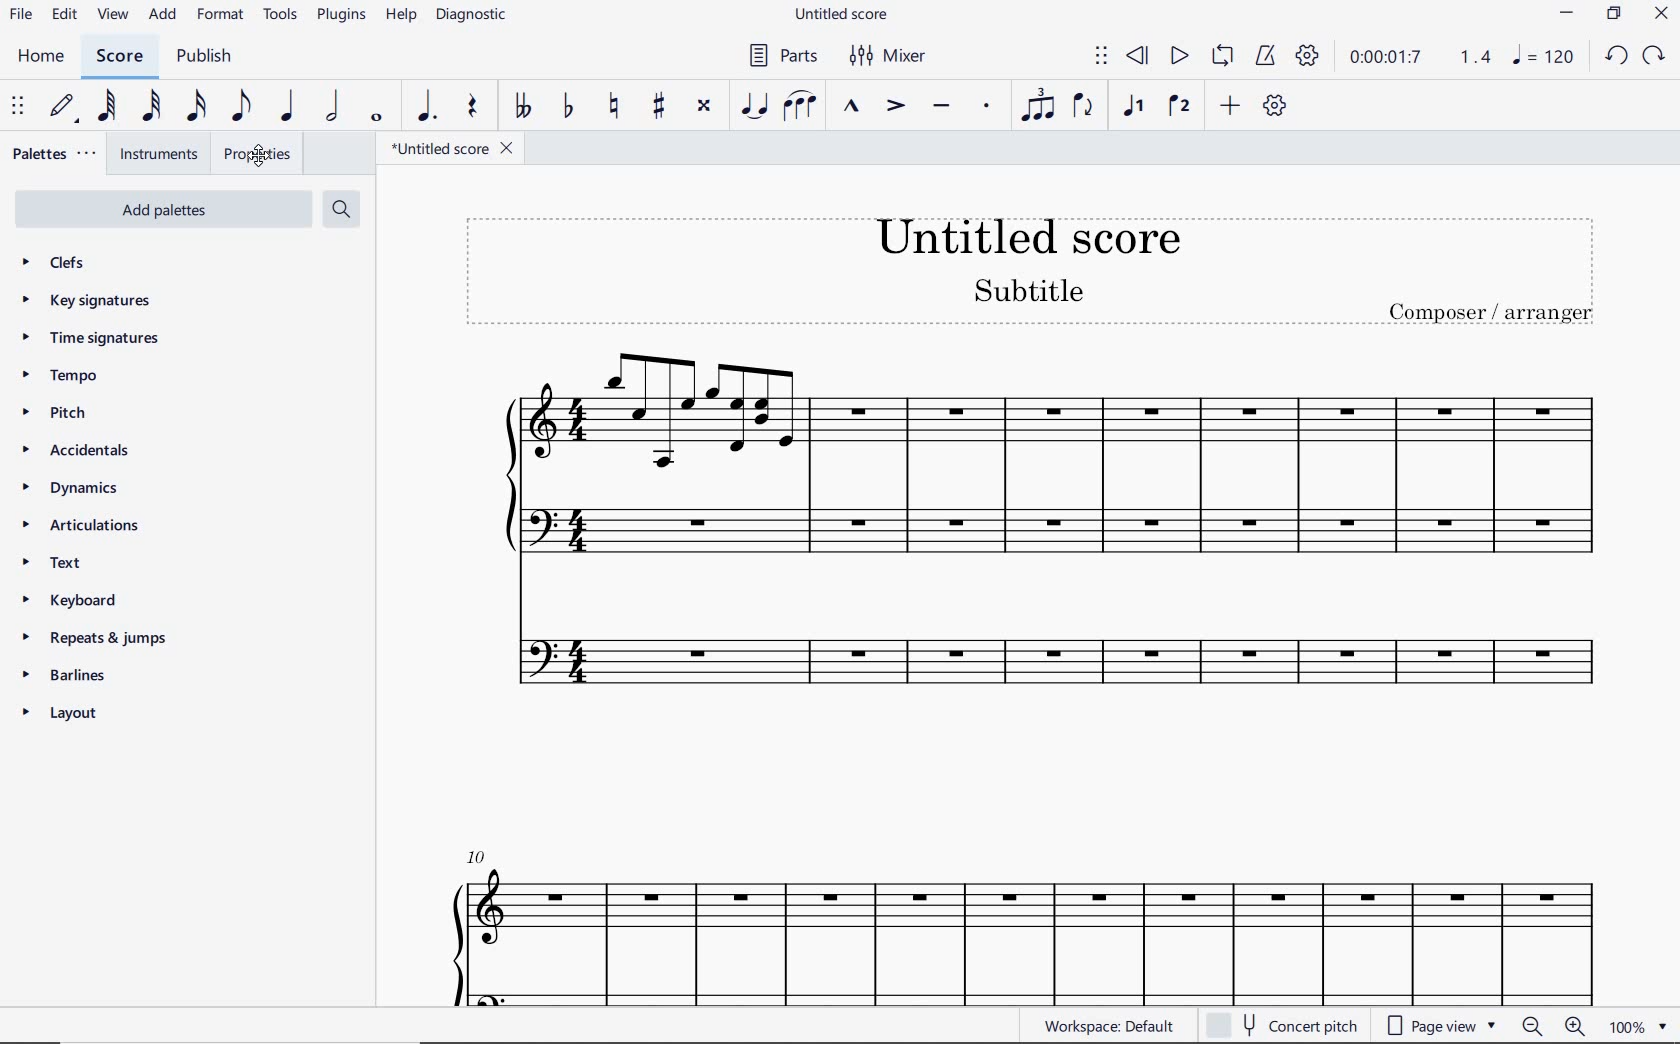  Describe the element at coordinates (1274, 106) in the screenshot. I see `CUSTOMIZE TOOLBAR` at that location.